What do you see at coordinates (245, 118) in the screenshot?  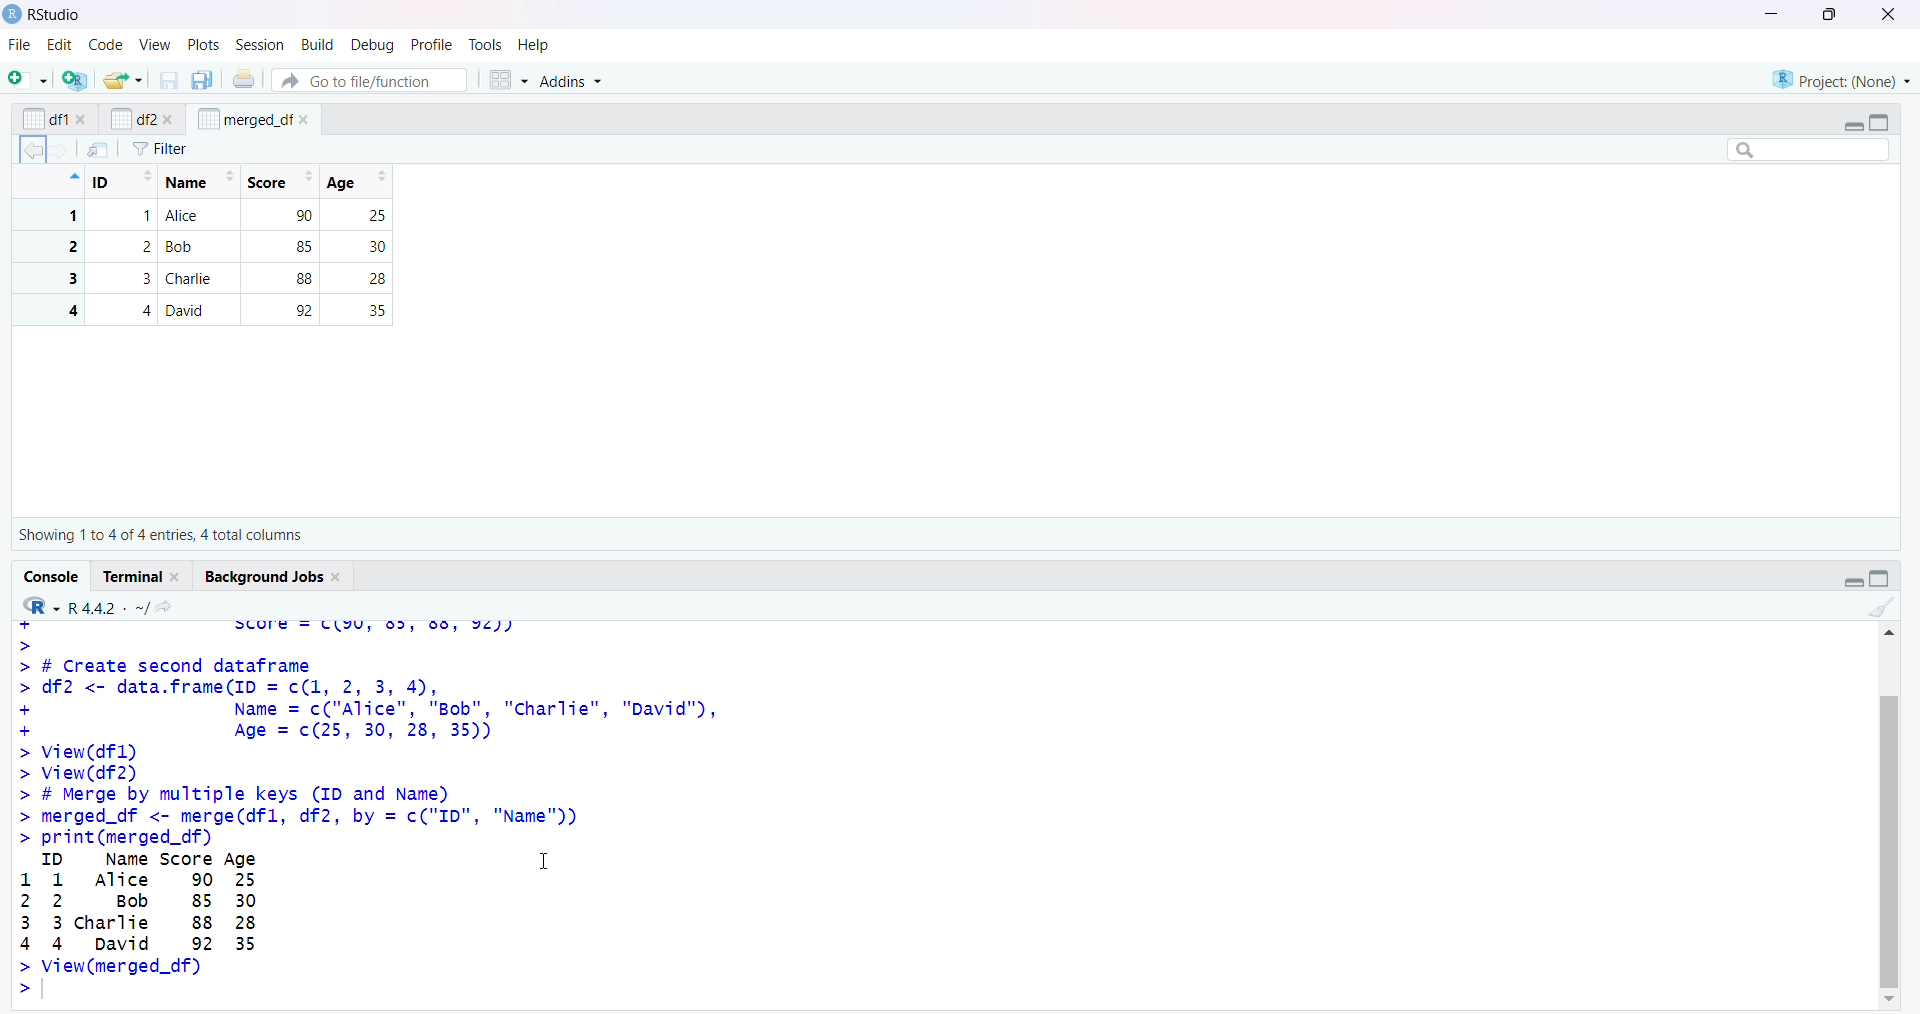 I see `merged_df` at bounding box center [245, 118].